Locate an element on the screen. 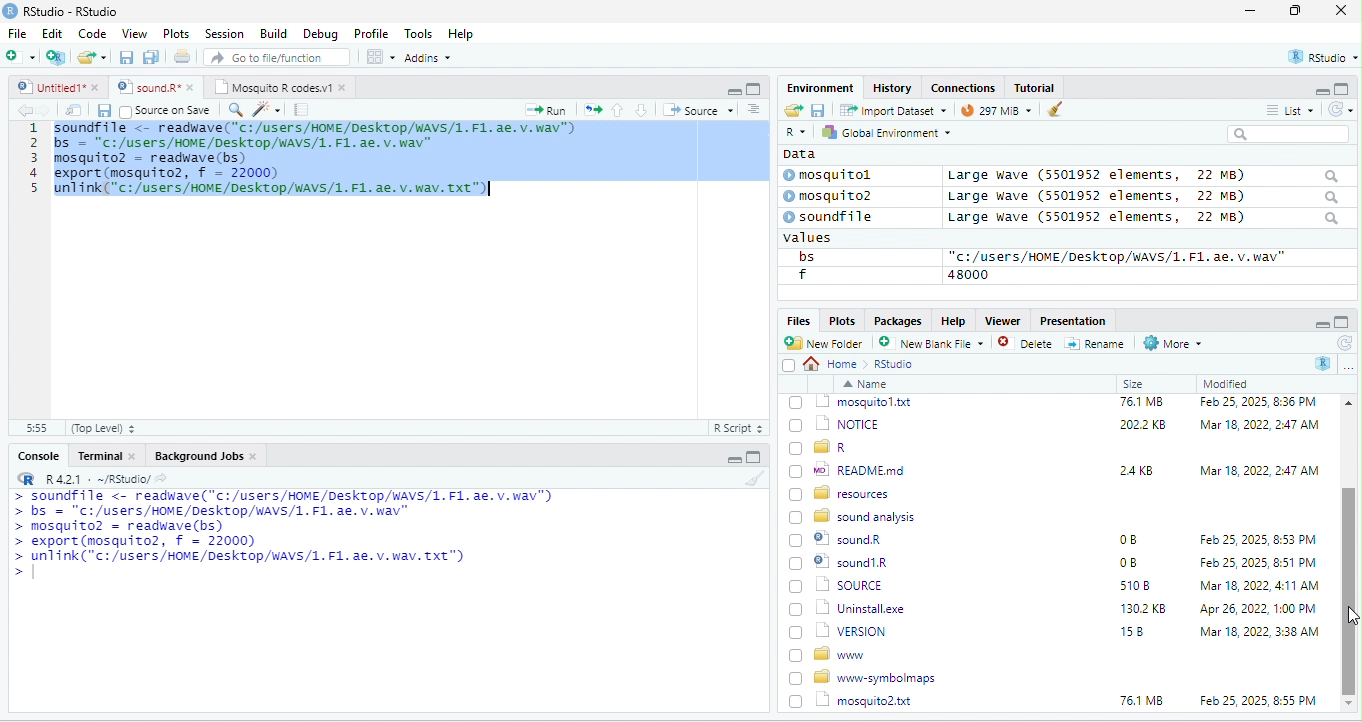 This screenshot has height=722, width=1362. minimize is located at coordinates (1250, 12).